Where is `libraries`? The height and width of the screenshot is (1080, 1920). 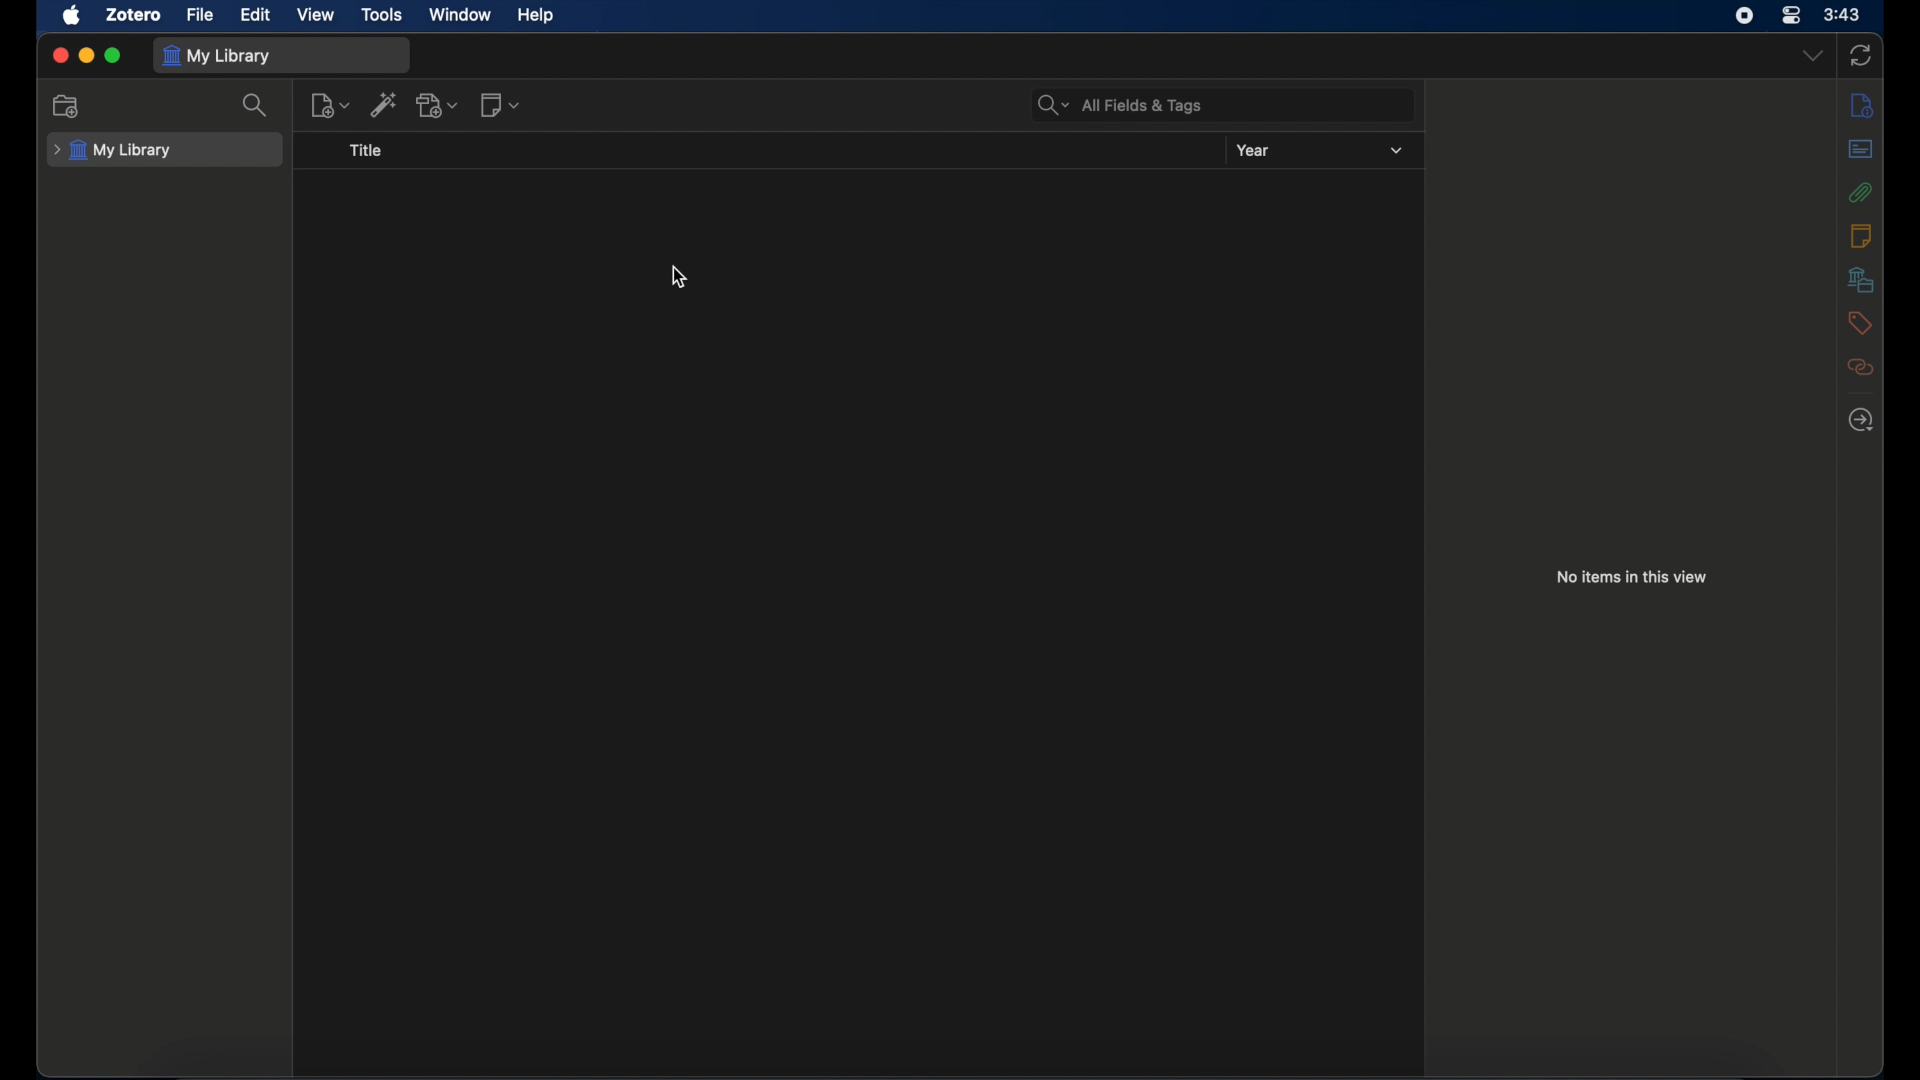 libraries is located at coordinates (1859, 279).